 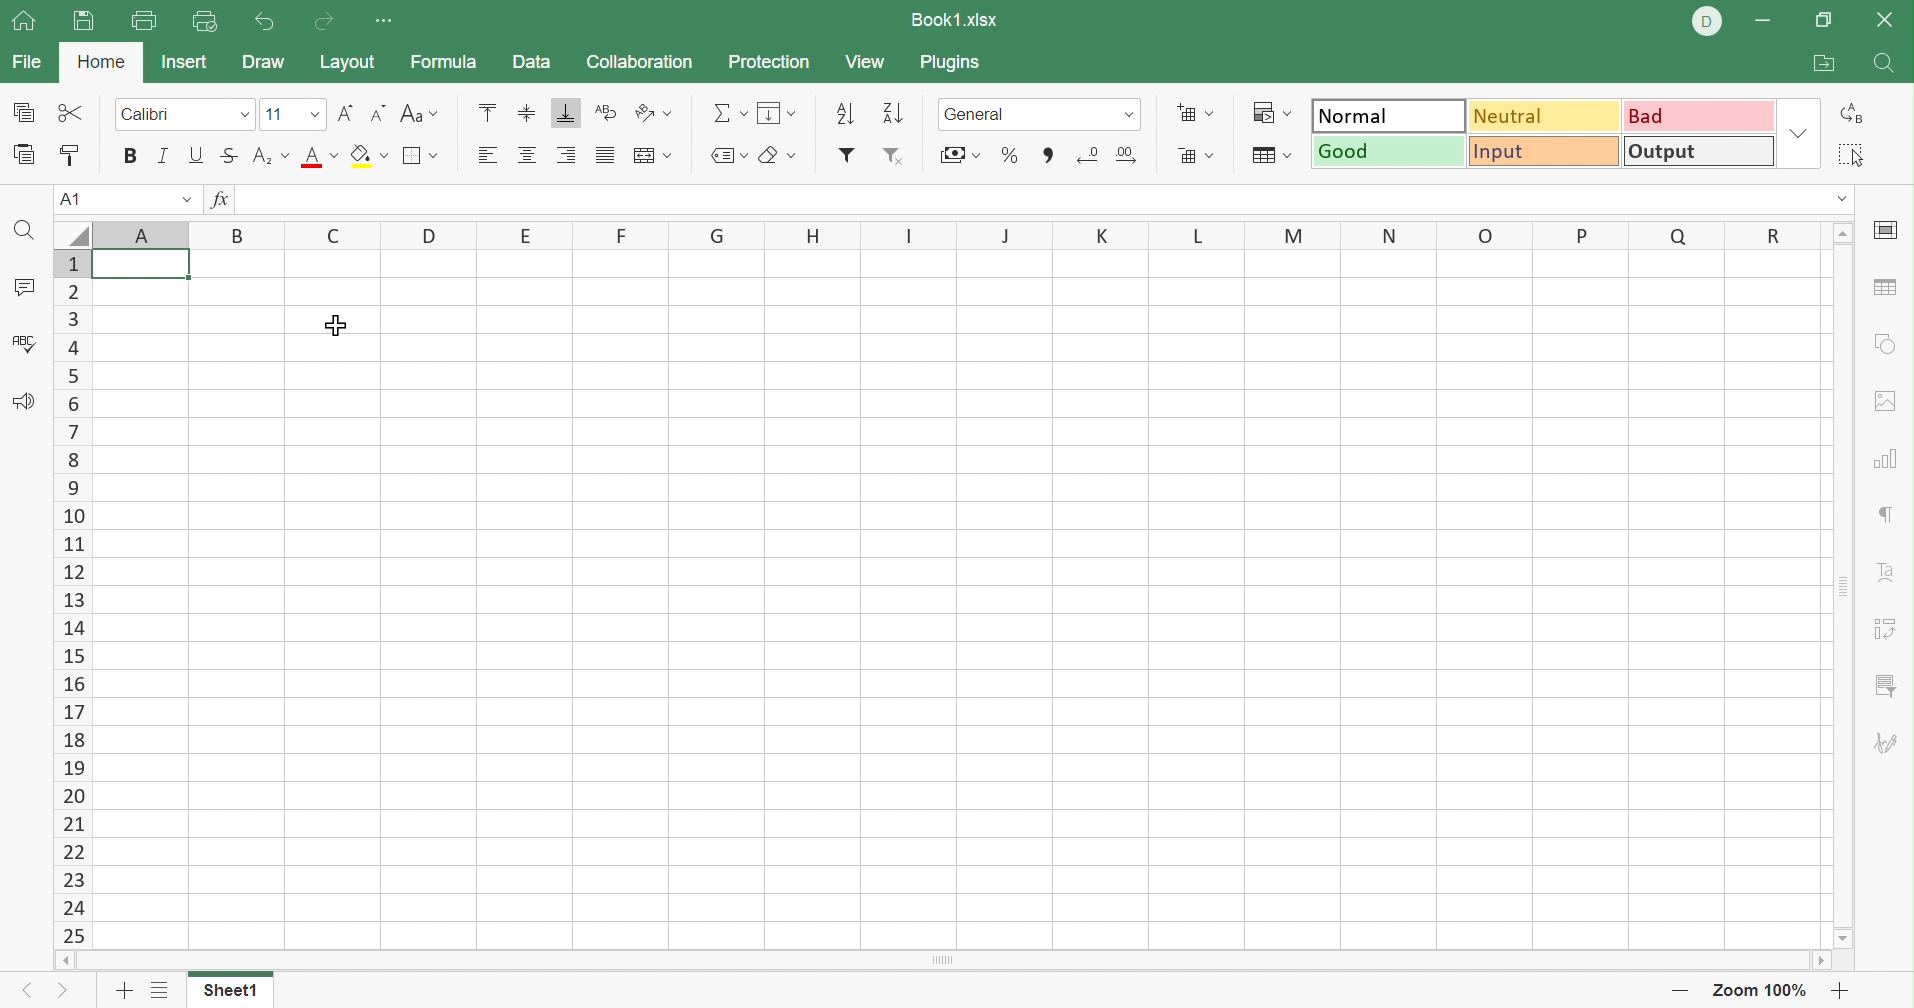 What do you see at coordinates (1680, 994) in the screenshot?
I see `Zoom out` at bounding box center [1680, 994].